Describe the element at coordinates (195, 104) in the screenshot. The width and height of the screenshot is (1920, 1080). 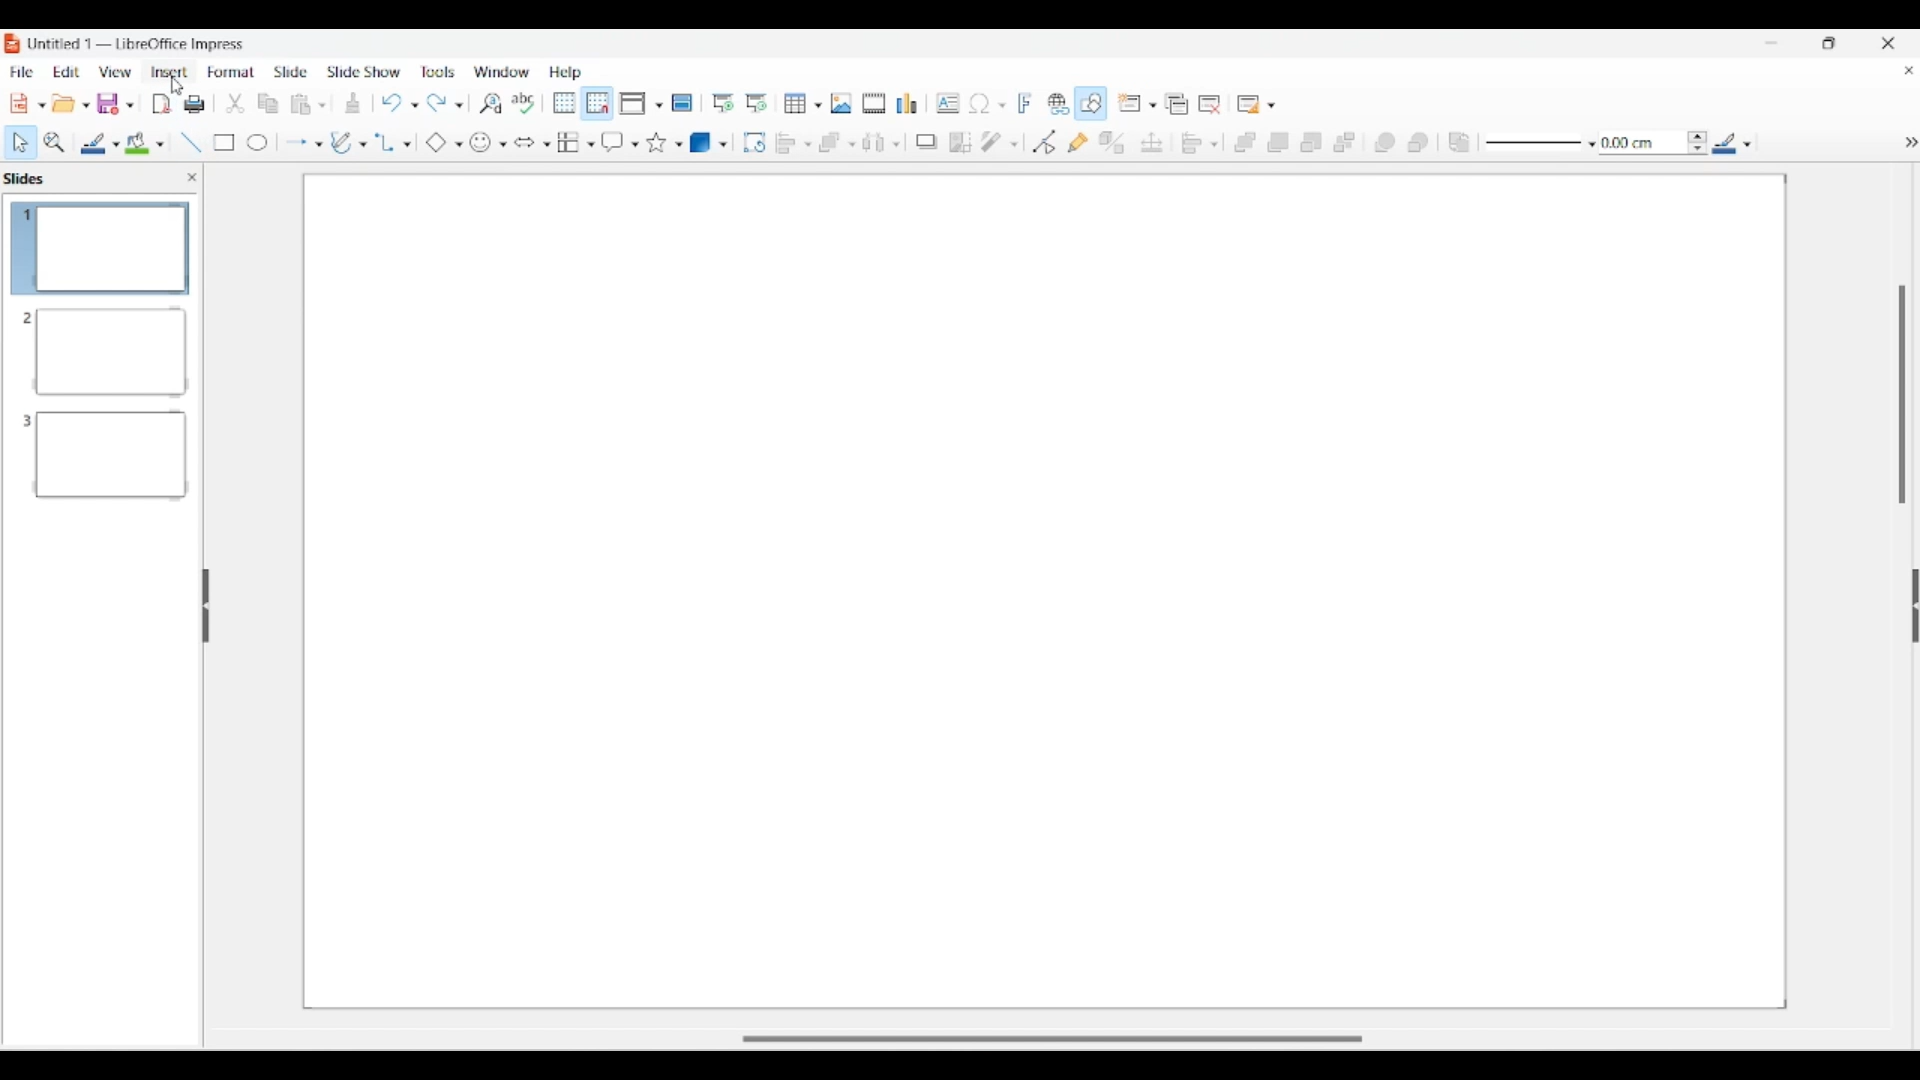
I see `Print` at that location.